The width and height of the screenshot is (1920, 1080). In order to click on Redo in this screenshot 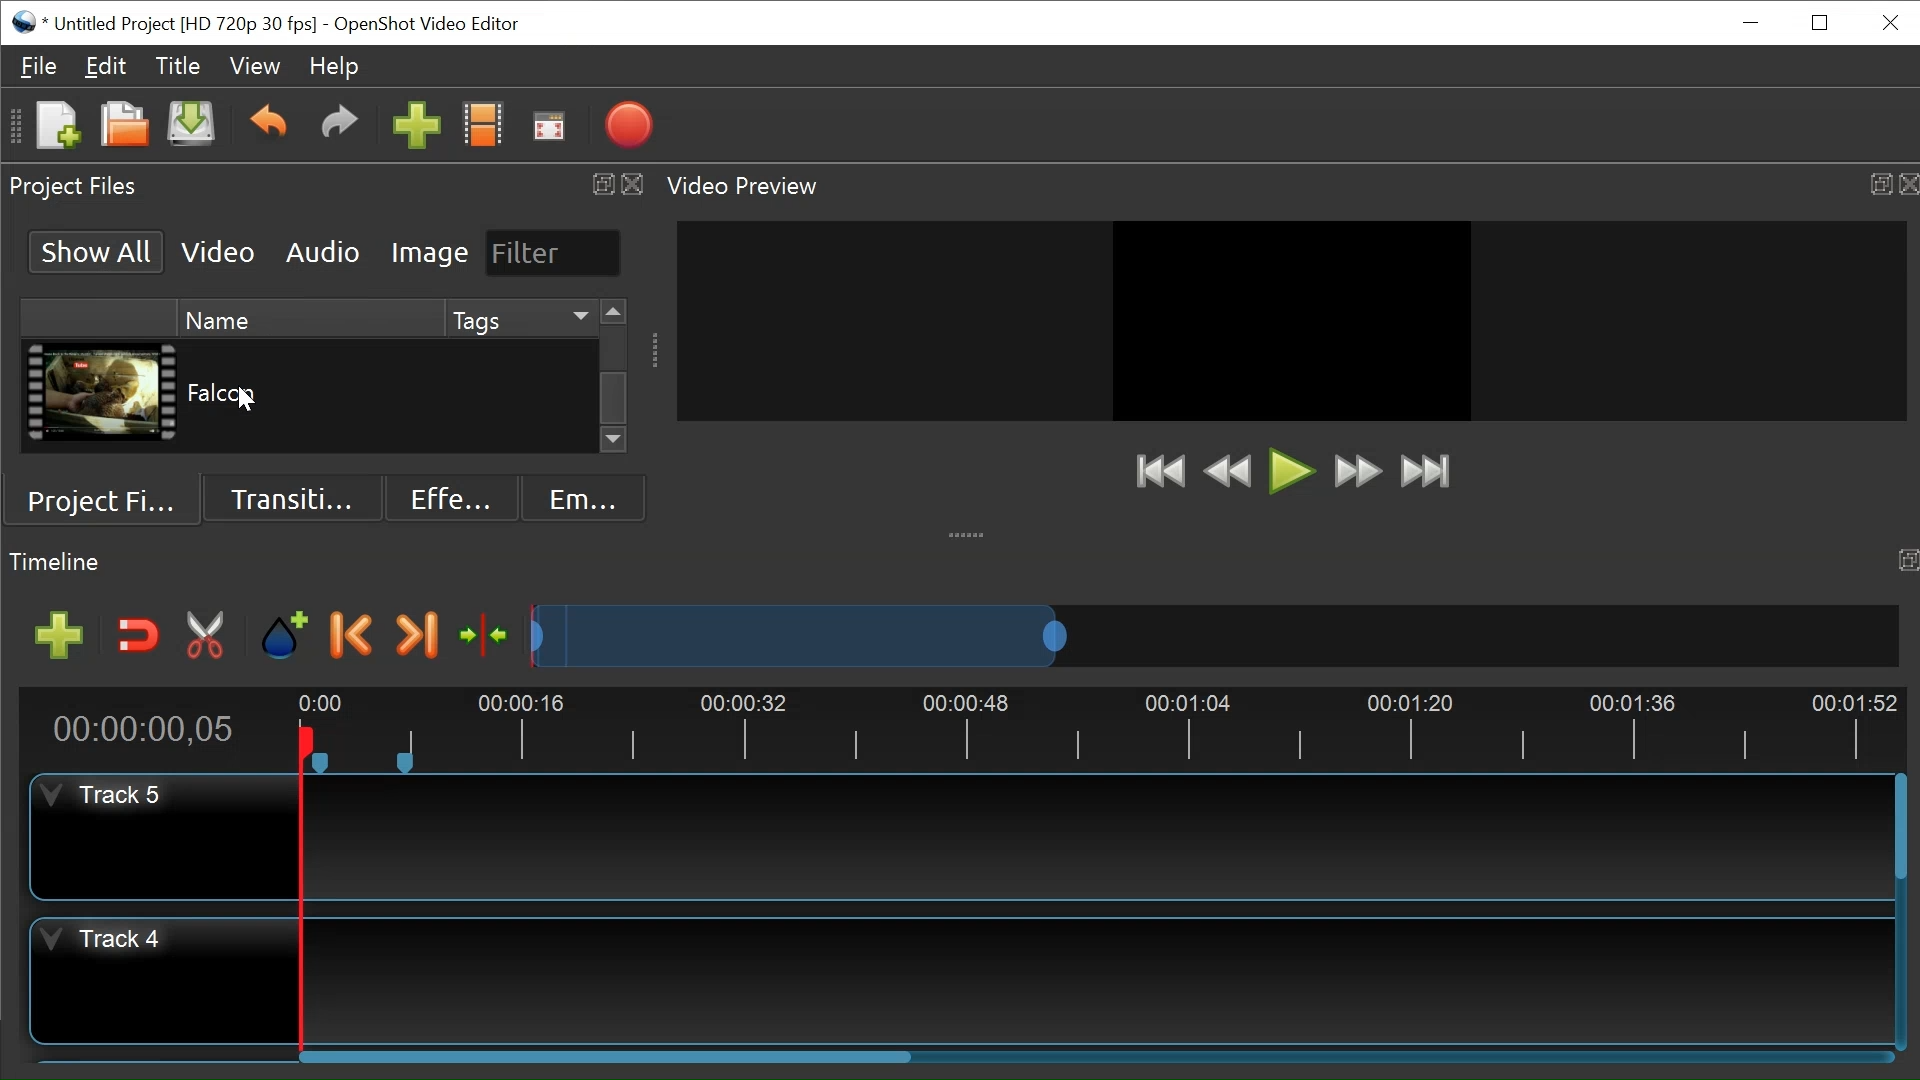, I will do `click(339, 127)`.